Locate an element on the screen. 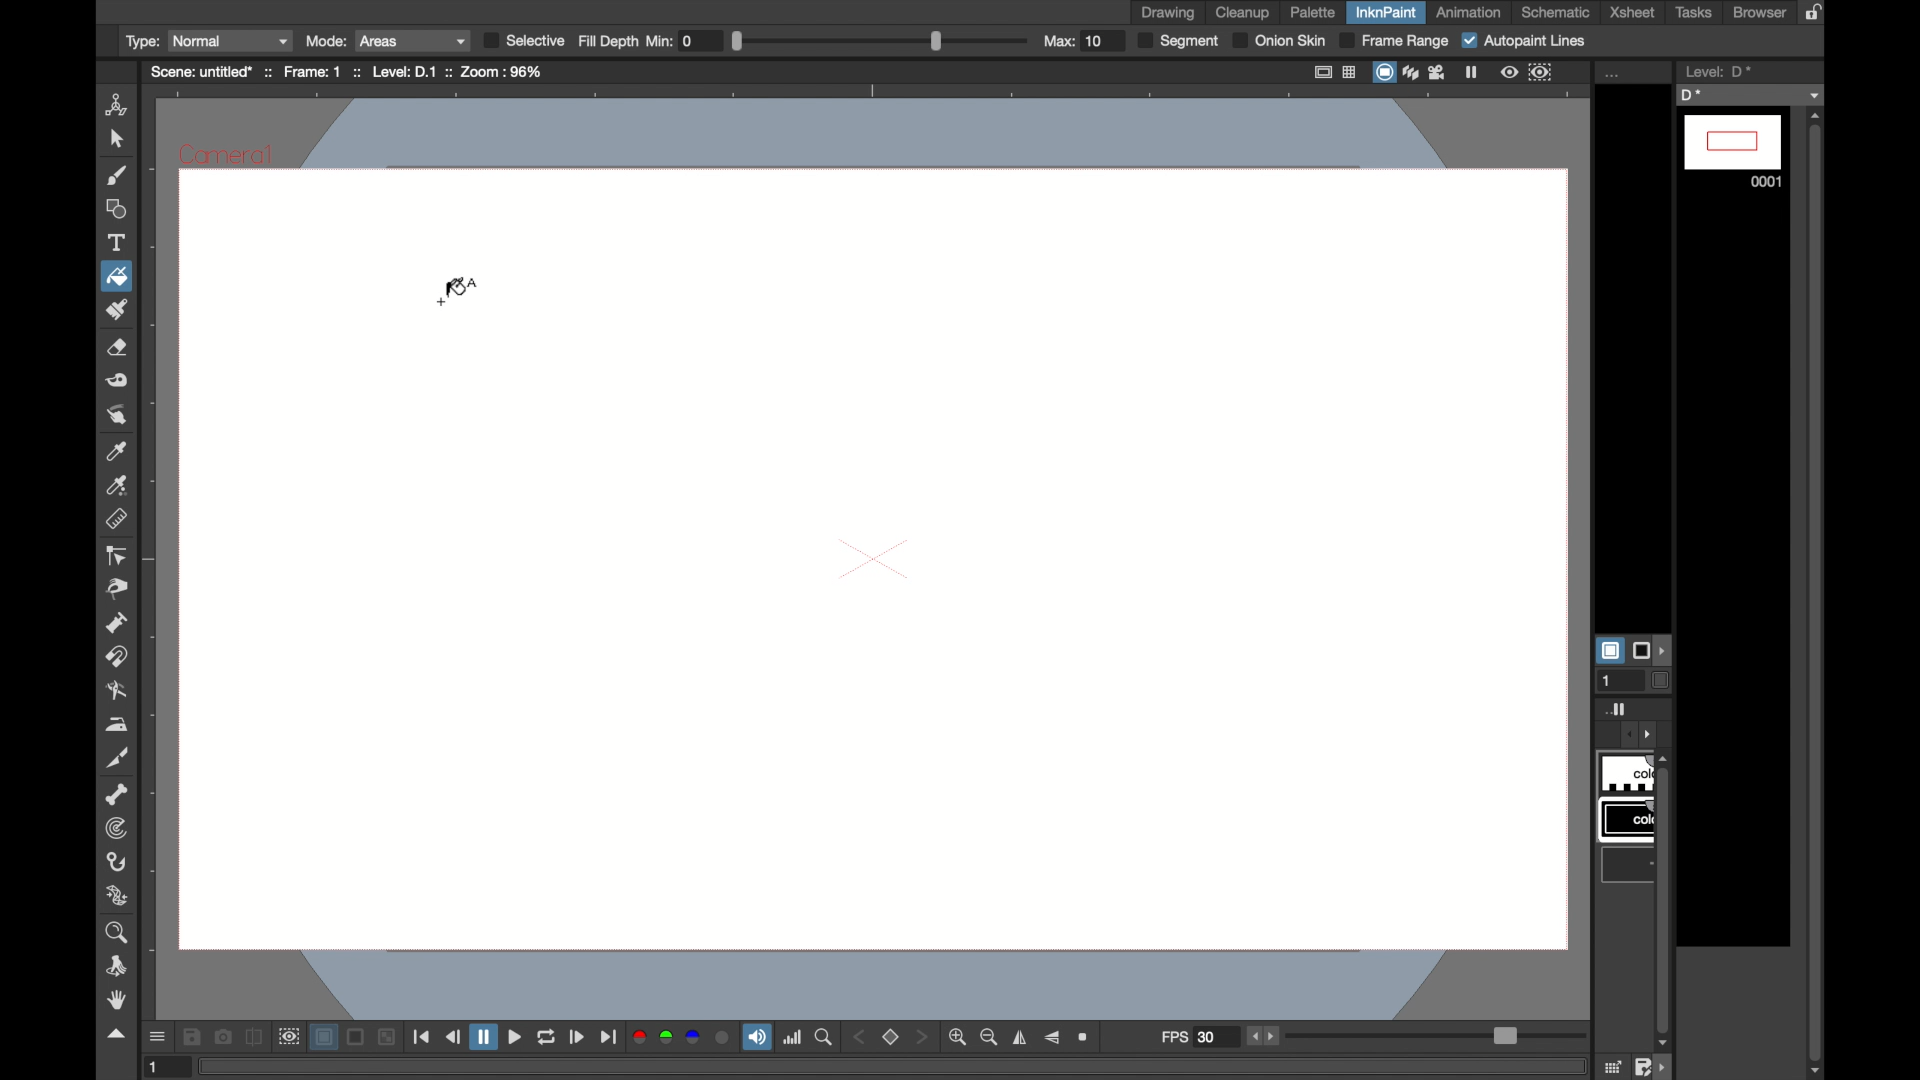 The height and width of the screenshot is (1080, 1920). eraser tool is located at coordinates (116, 348).